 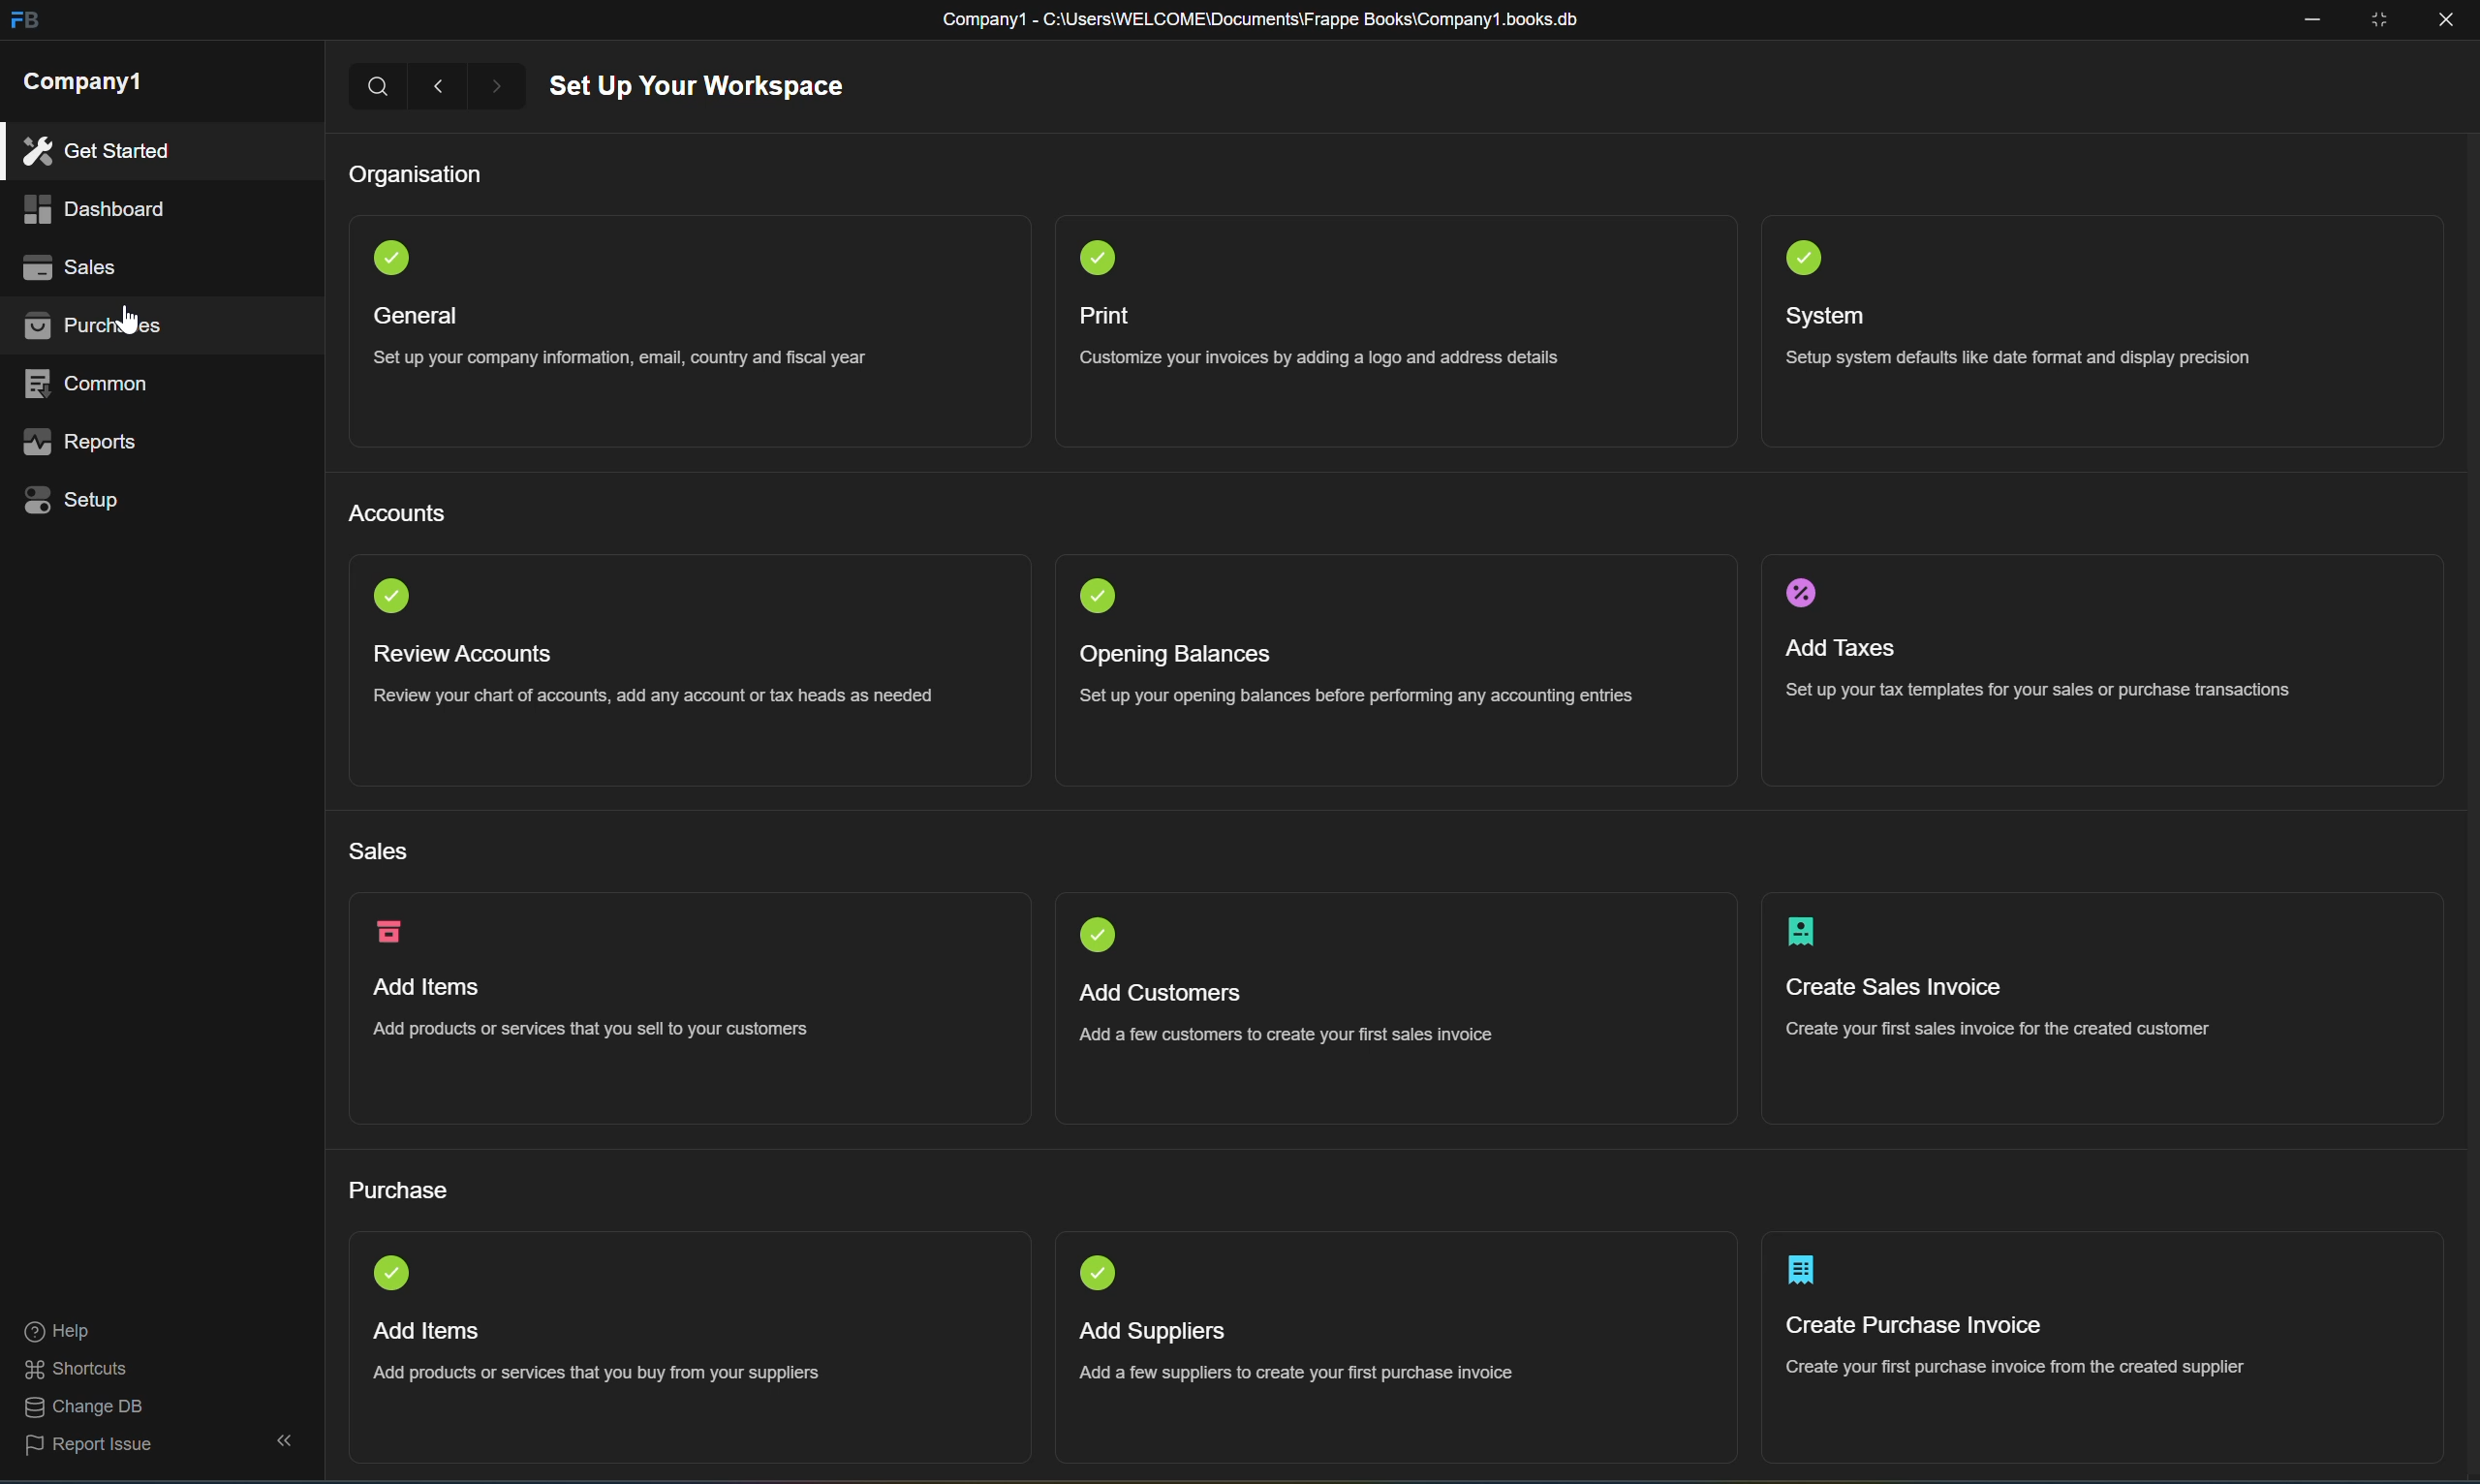 I want to click on setup, so click(x=68, y=499).